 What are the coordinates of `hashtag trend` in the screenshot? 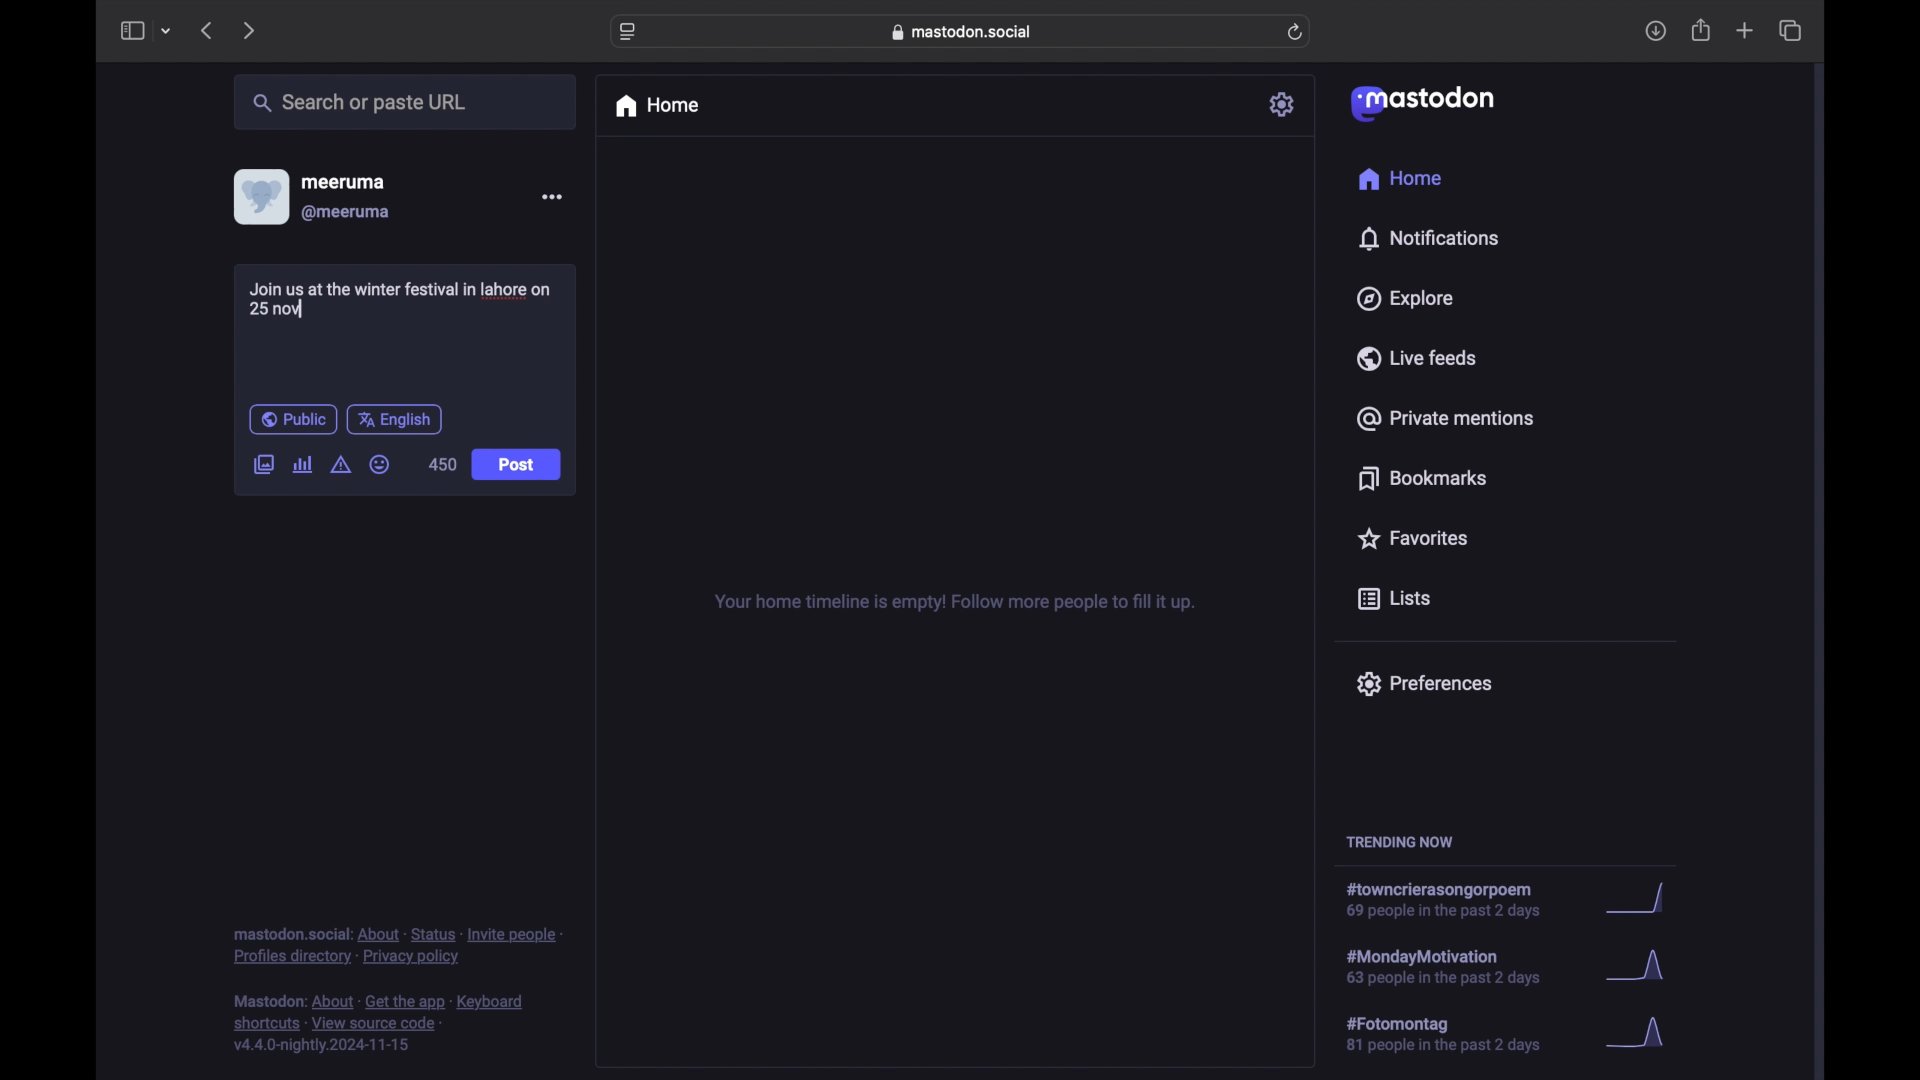 It's located at (1457, 965).